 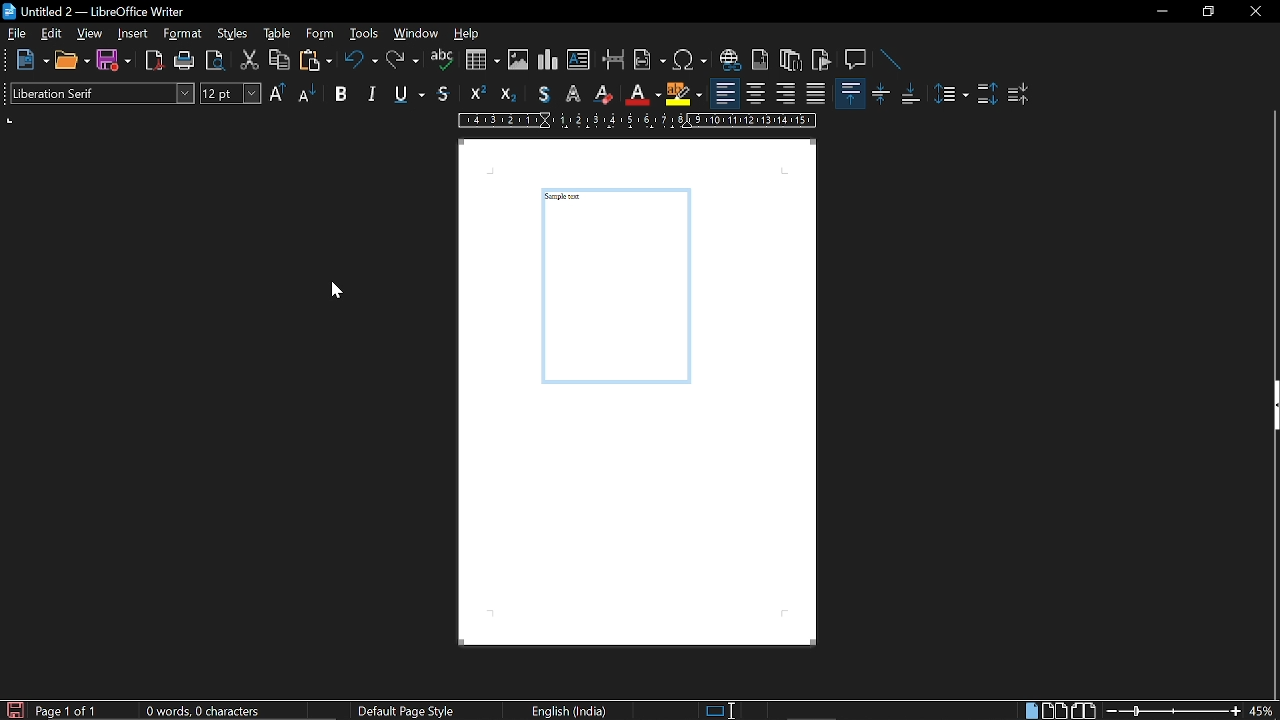 I want to click on text size, so click(x=230, y=94).